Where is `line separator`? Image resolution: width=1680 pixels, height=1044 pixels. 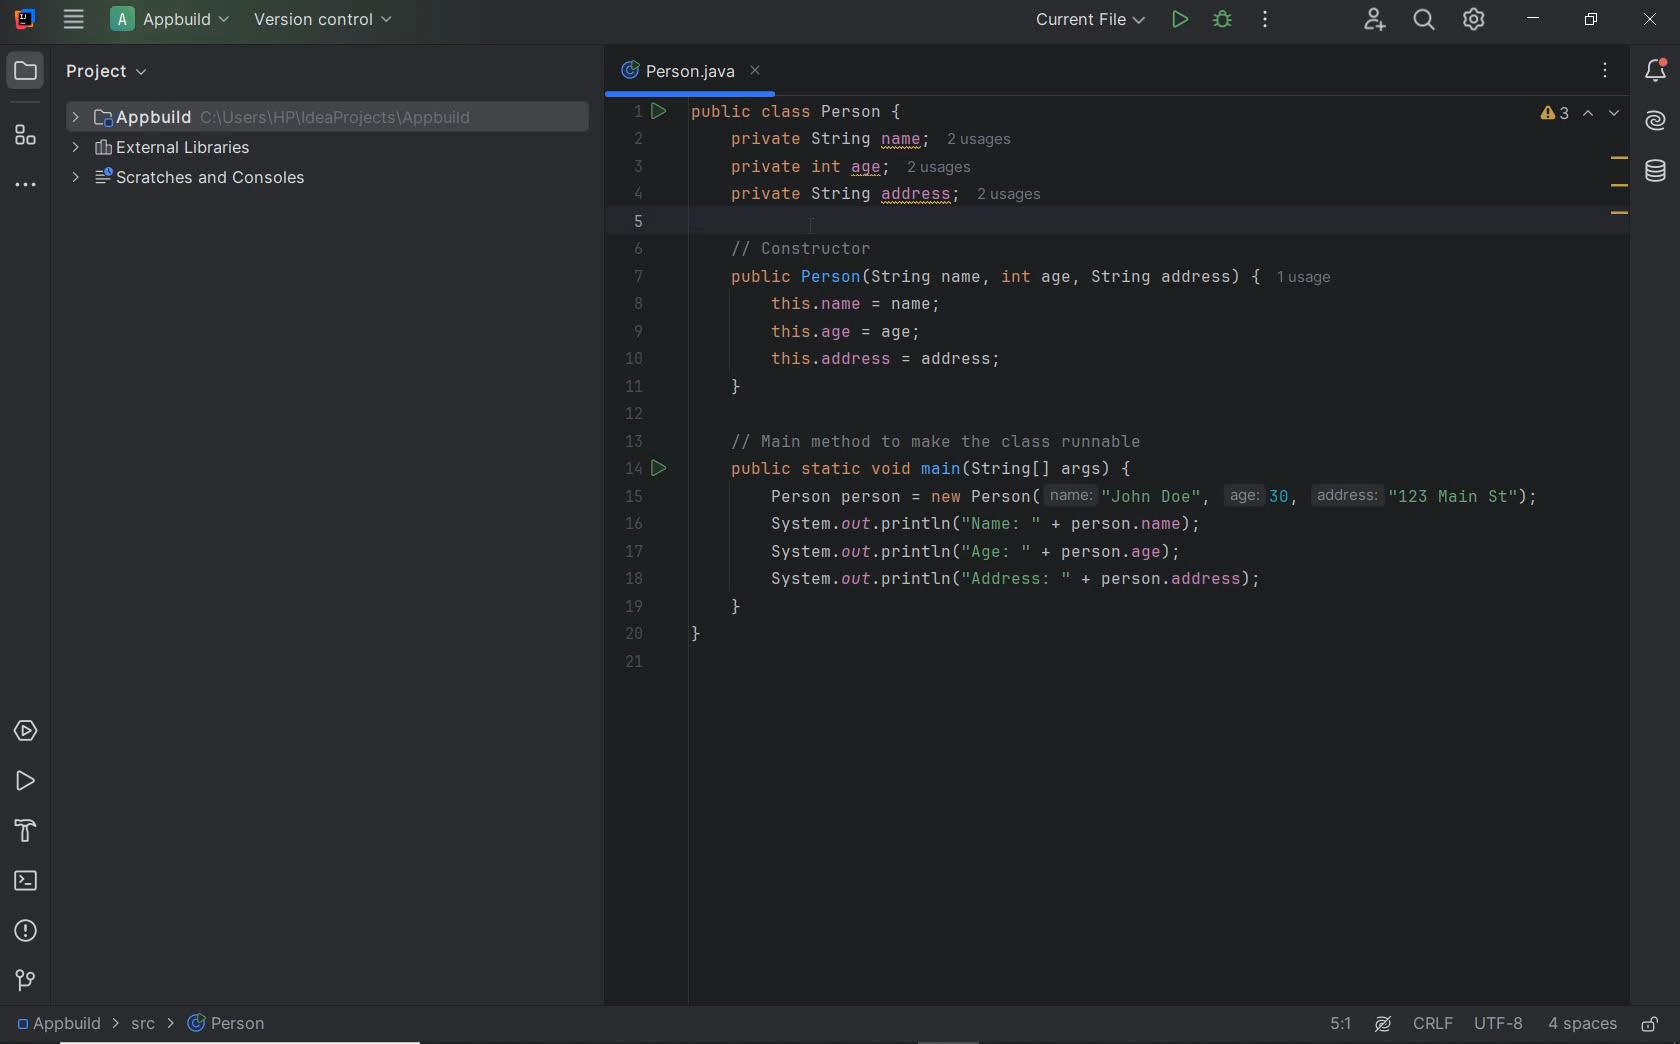
line separator is located at coordinates (1433, 1025).